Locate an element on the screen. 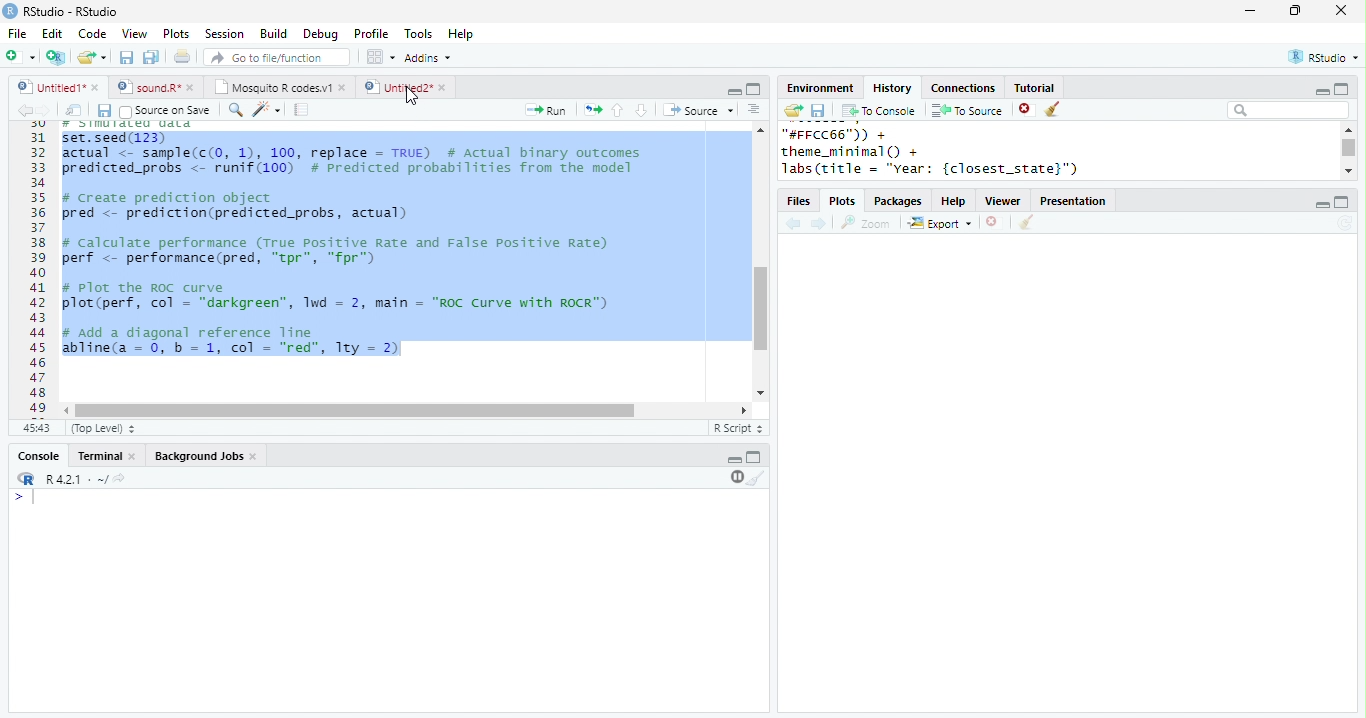  Plots is located at coordinates (177, 33).